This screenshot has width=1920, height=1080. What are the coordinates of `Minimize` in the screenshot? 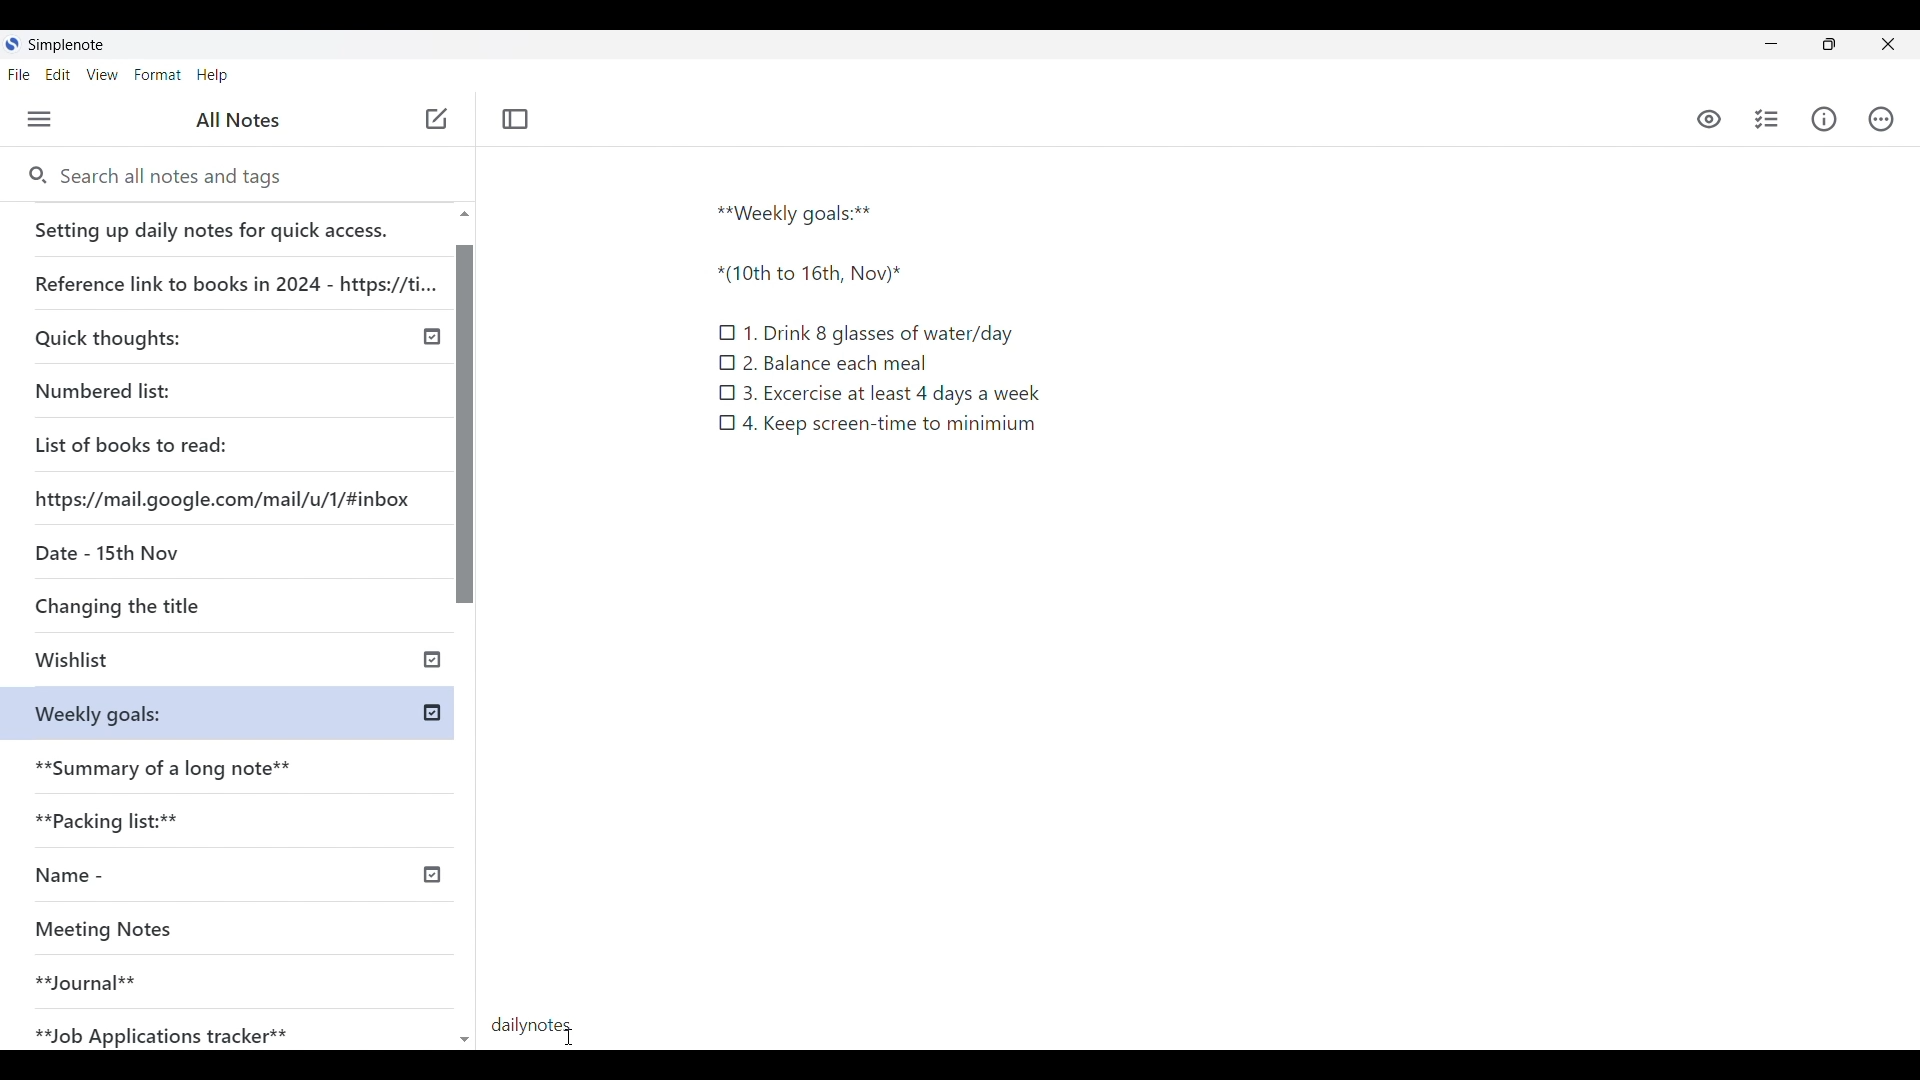 It's located at (1771, 43).